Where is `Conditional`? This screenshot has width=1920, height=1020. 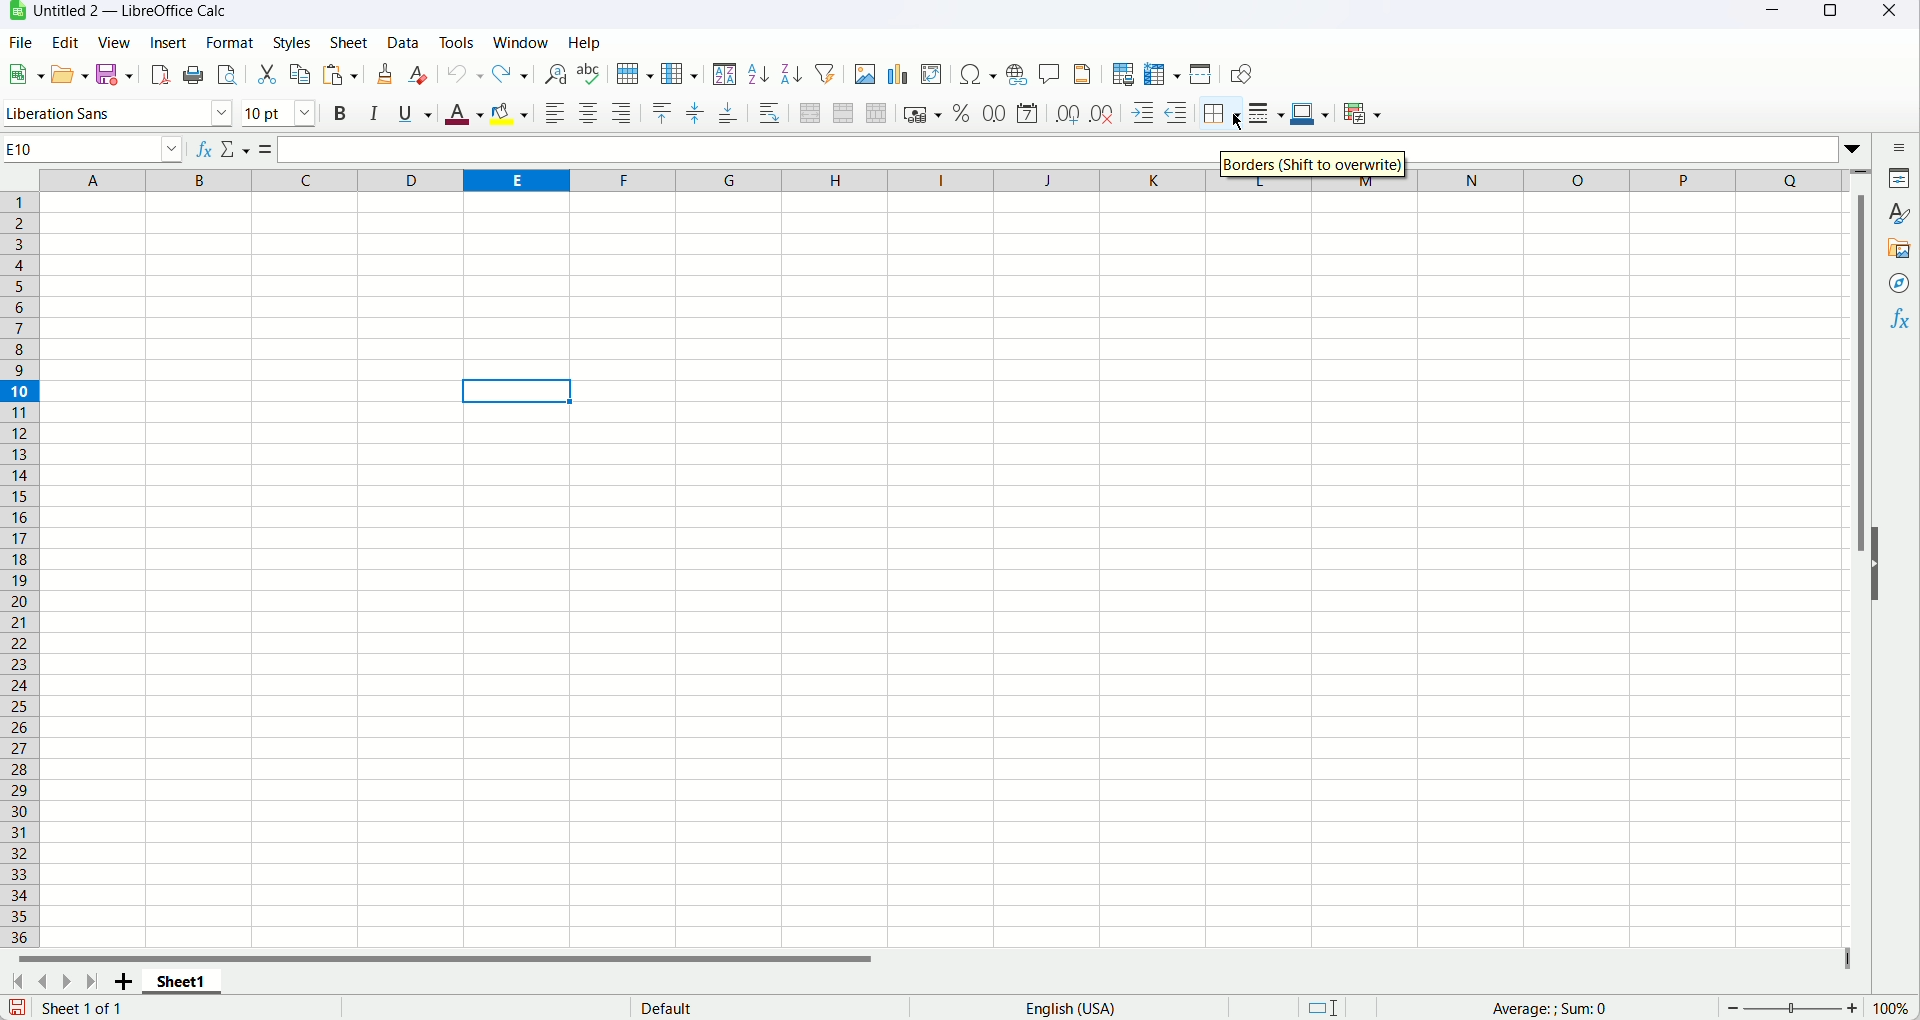
Conditional is located at coordinates (1361, 114).